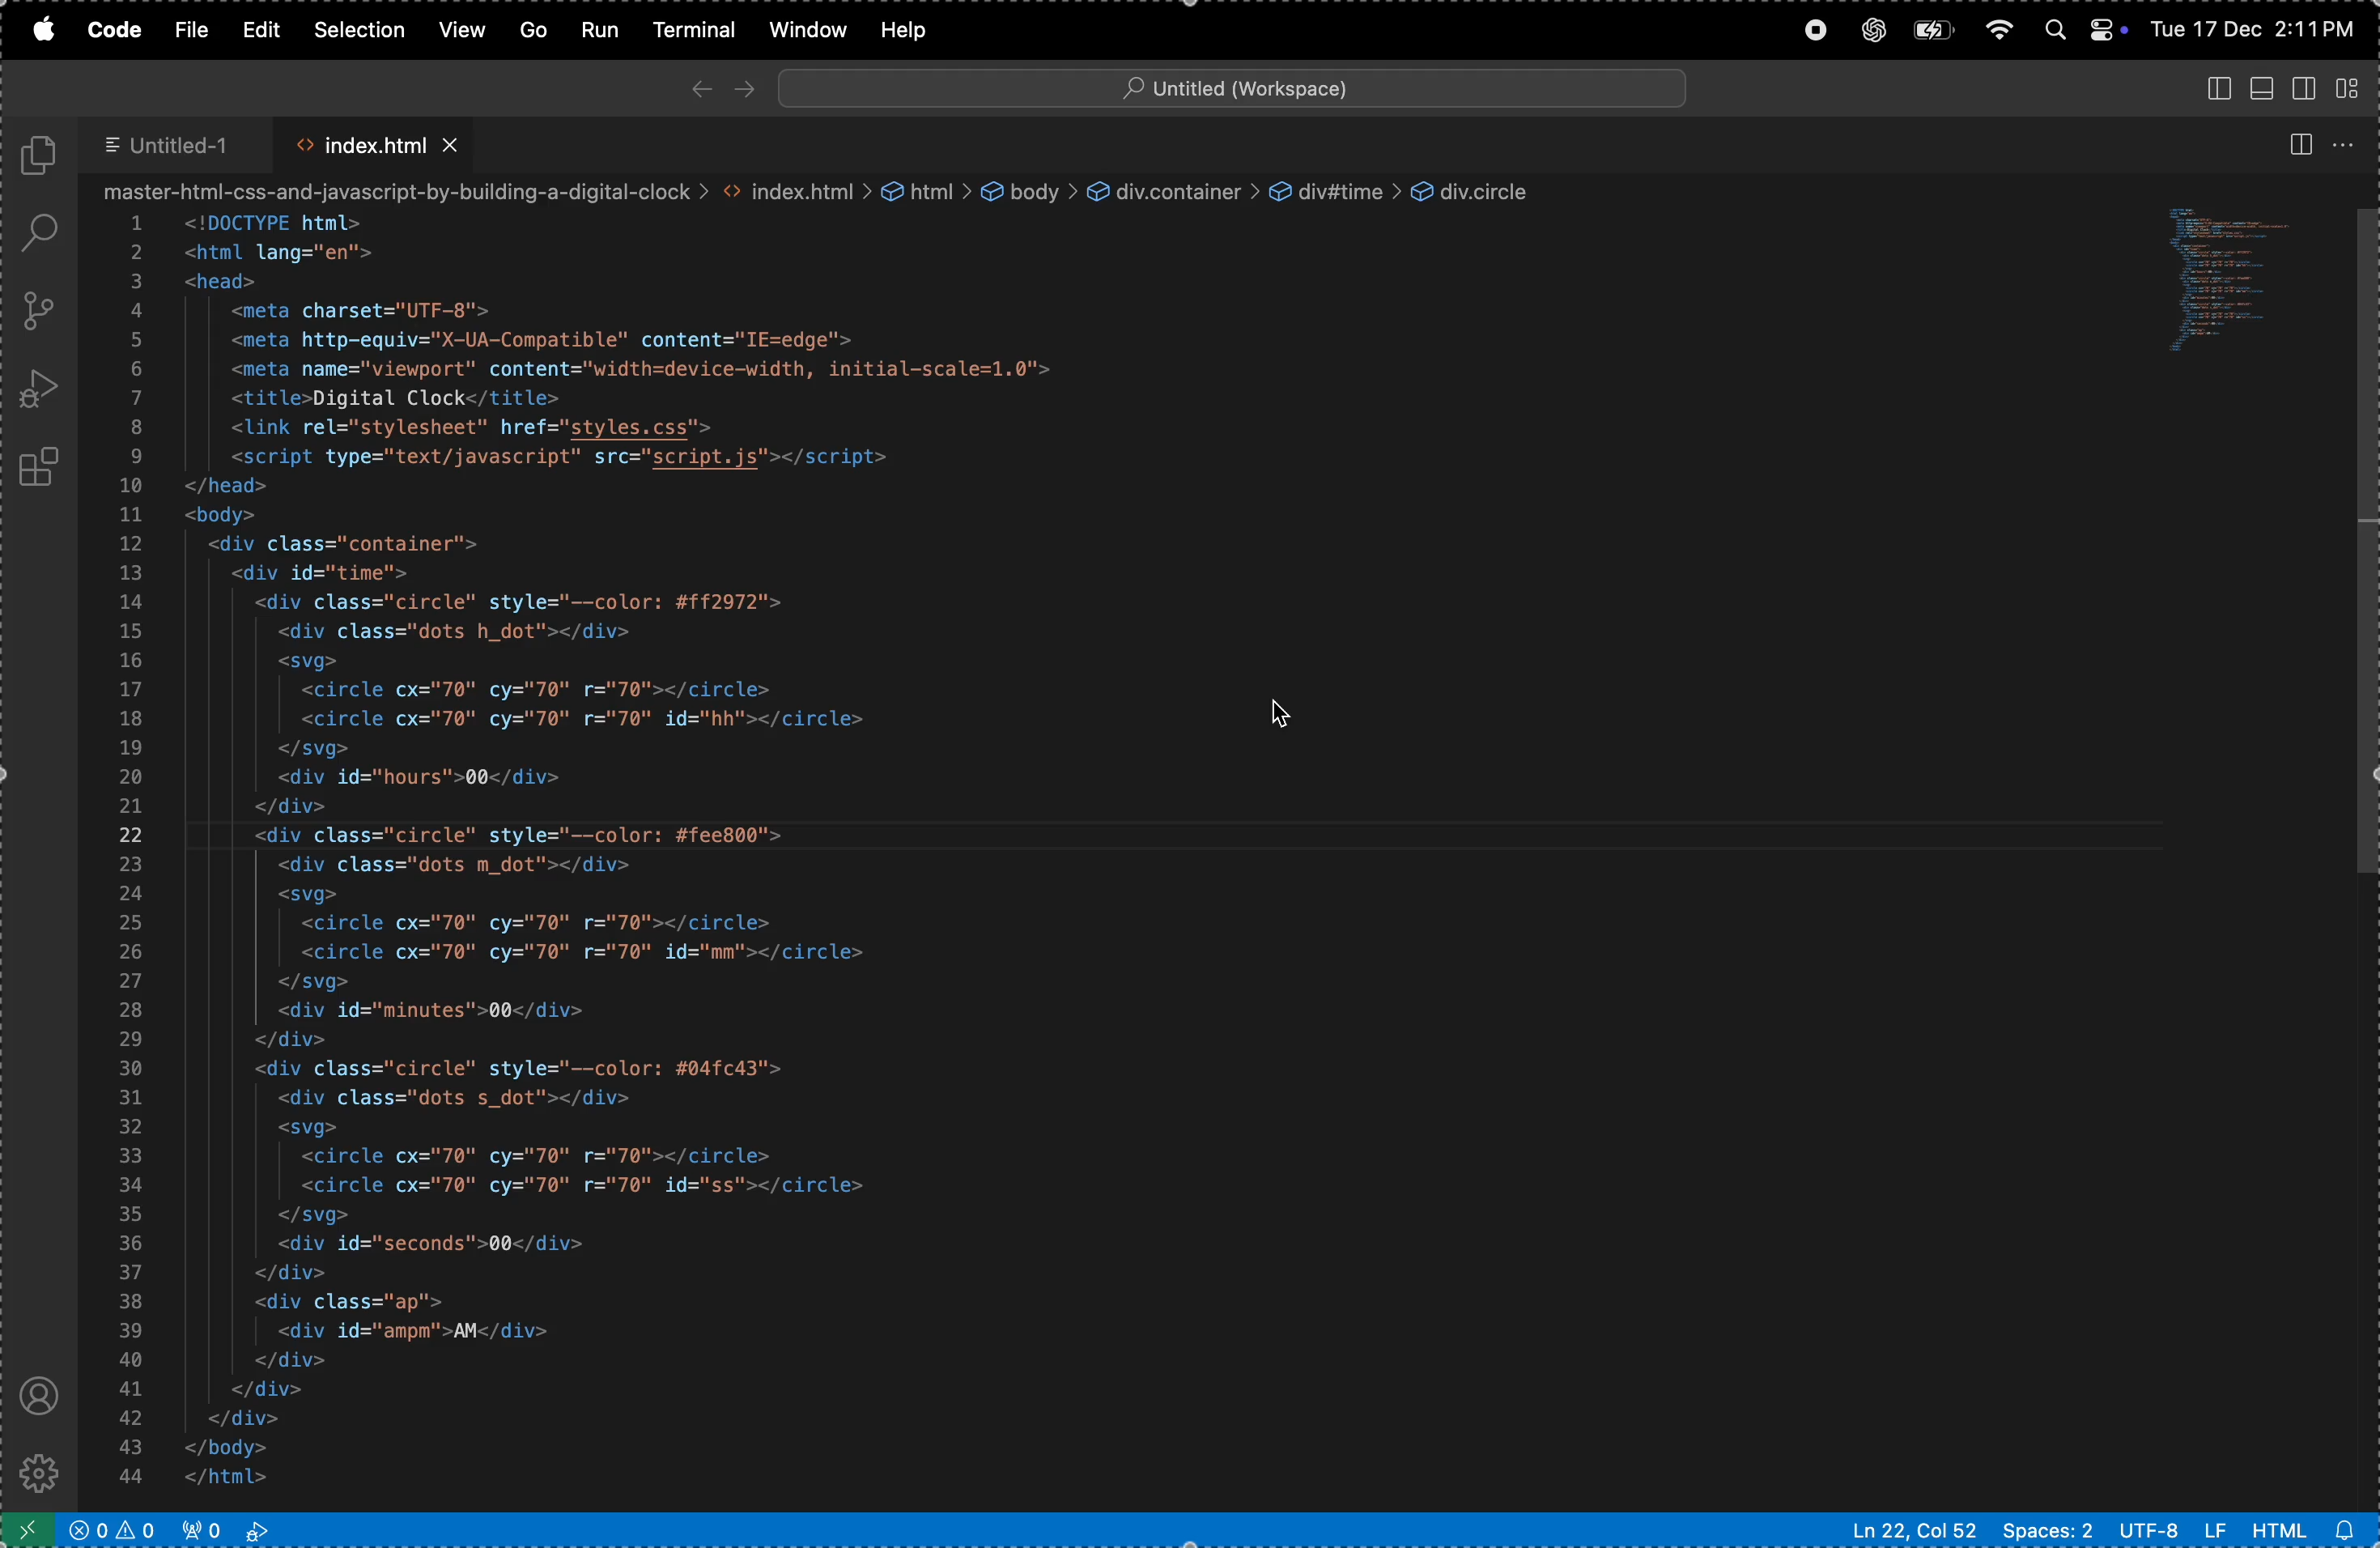  I want to click on toggle secondary sidebar, so click(2305, 90).